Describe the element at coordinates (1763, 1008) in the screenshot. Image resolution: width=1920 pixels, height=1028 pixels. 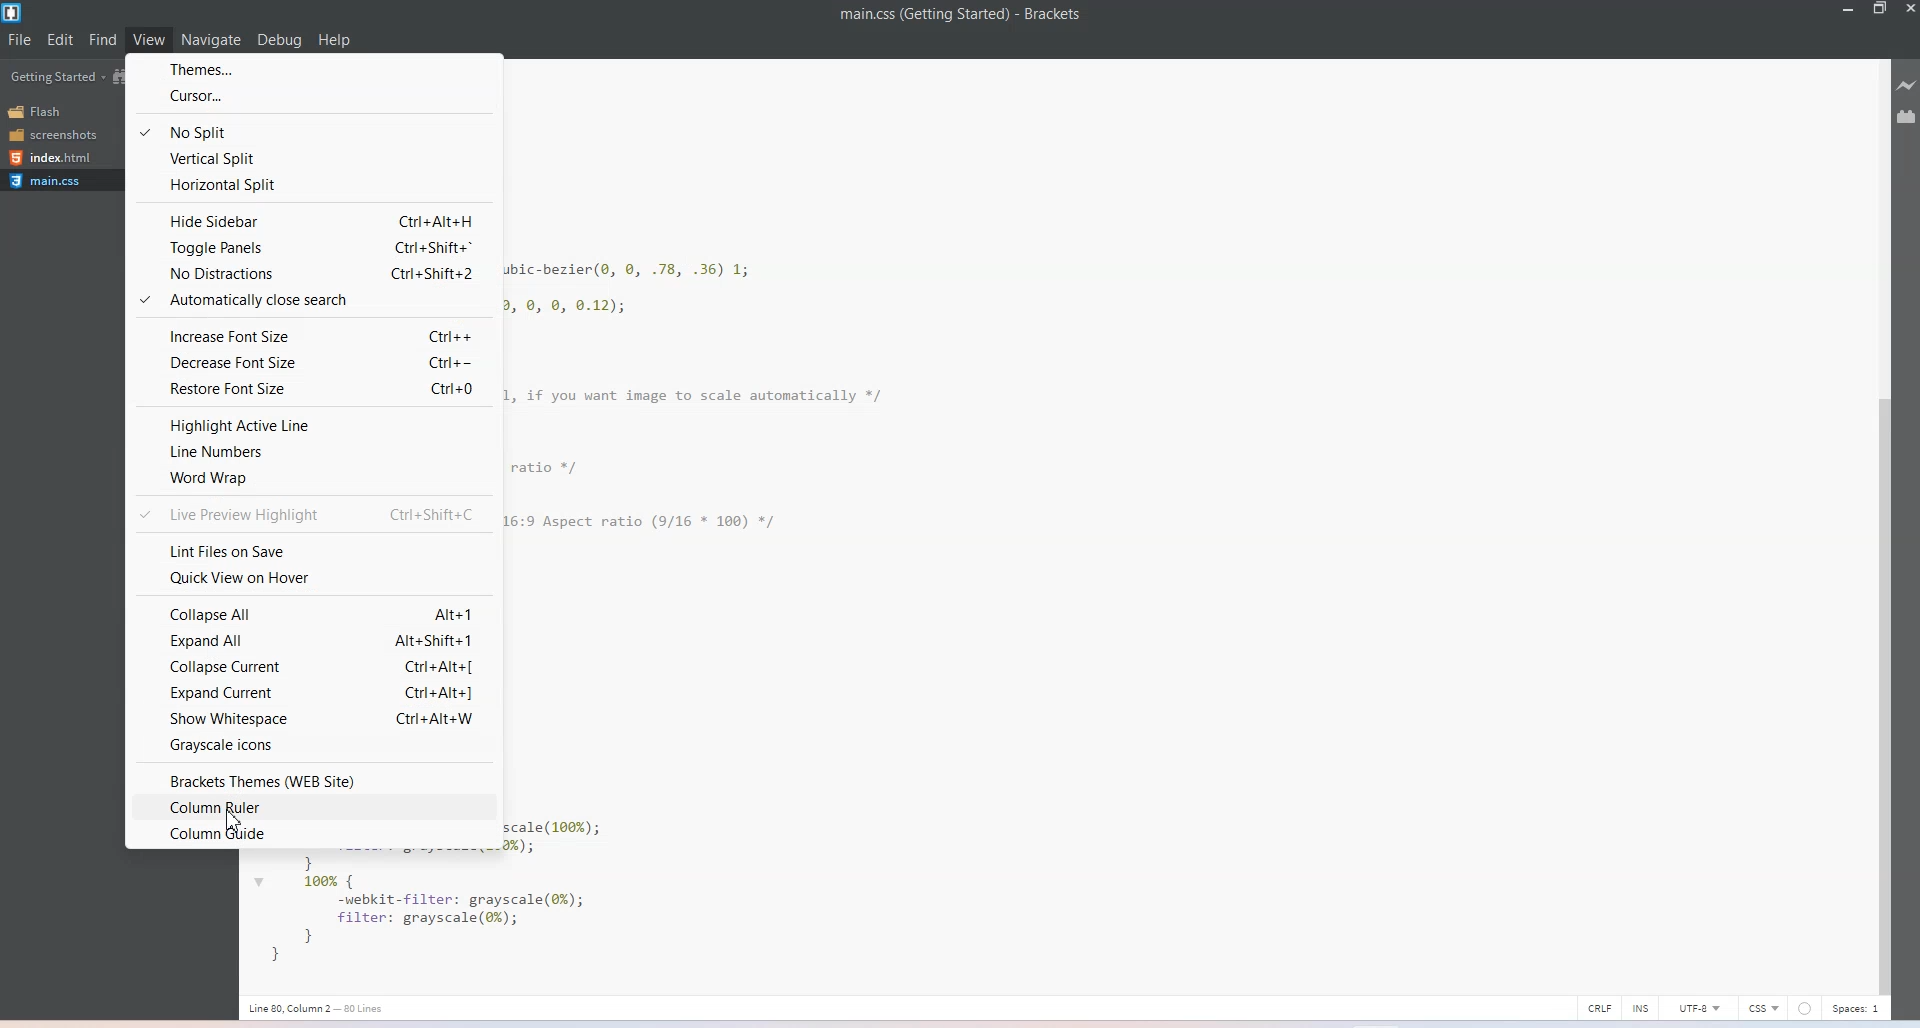
I see `CSS` at that location.